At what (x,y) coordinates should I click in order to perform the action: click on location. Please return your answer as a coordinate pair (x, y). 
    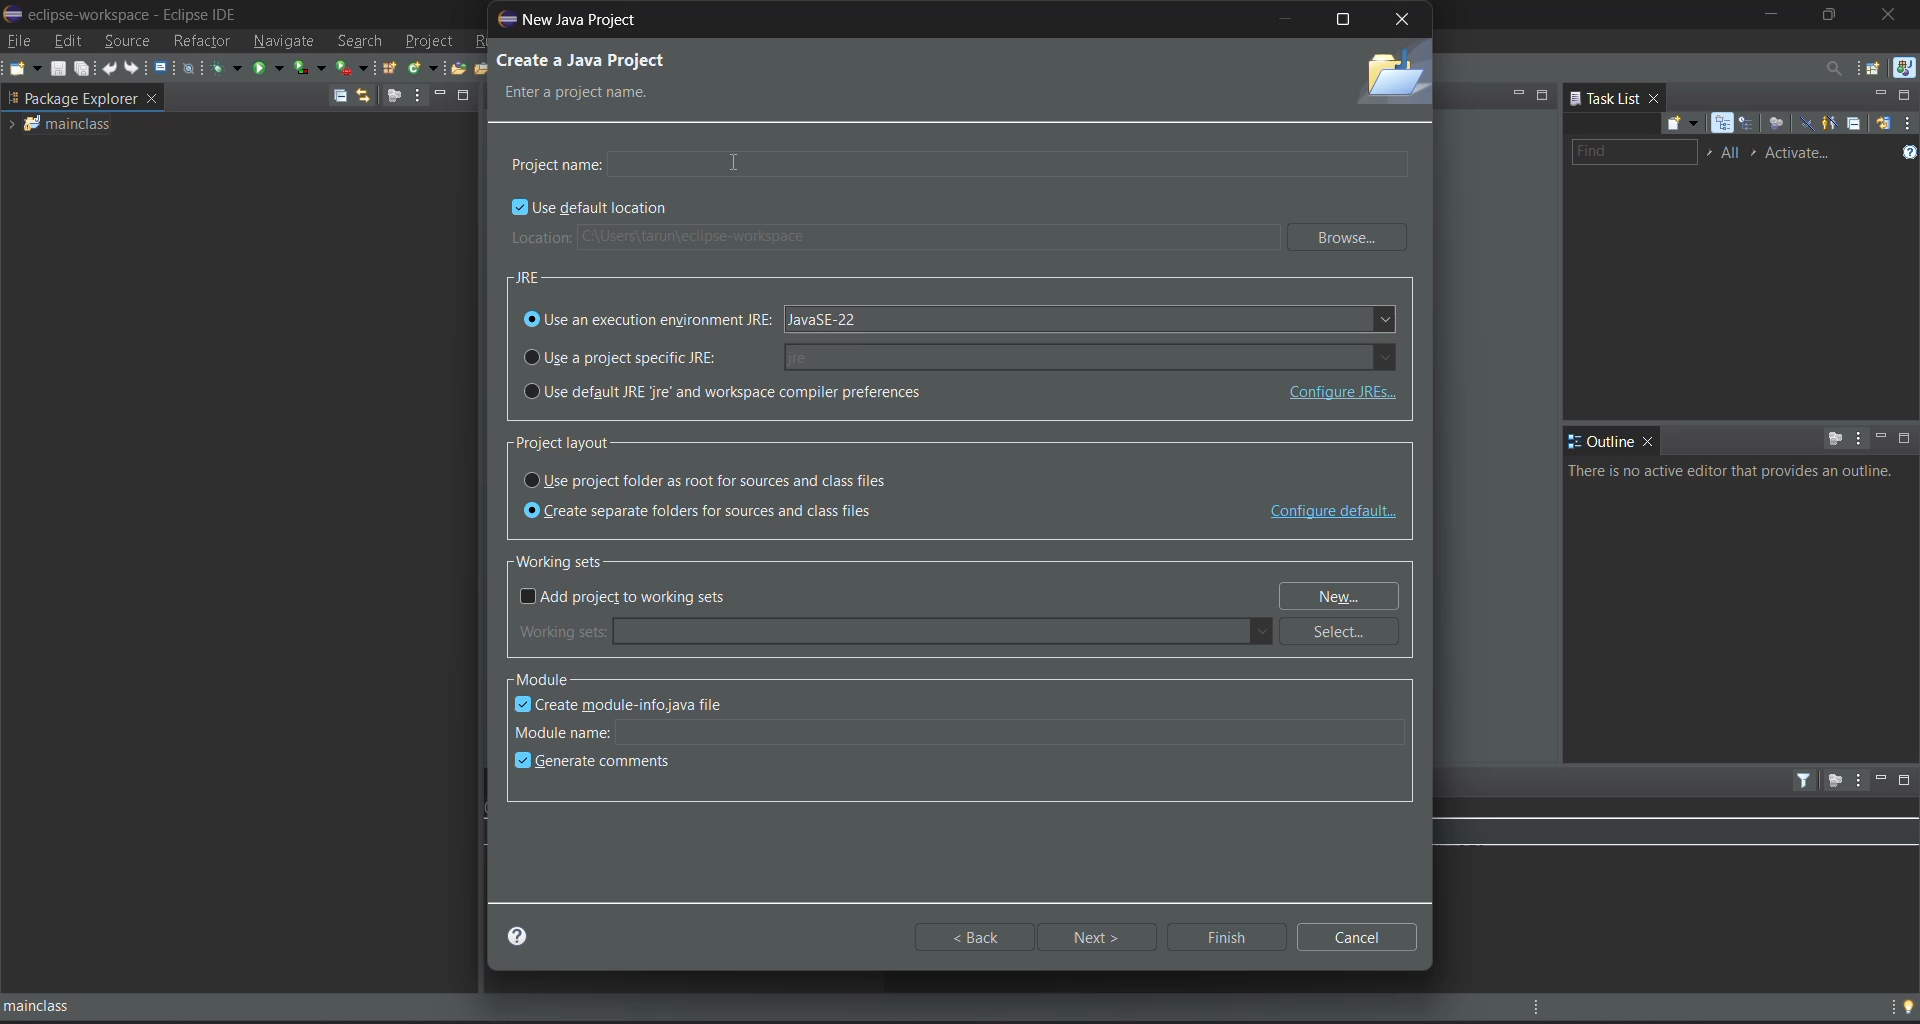
    Looking at the image, I should click on (891, 238).